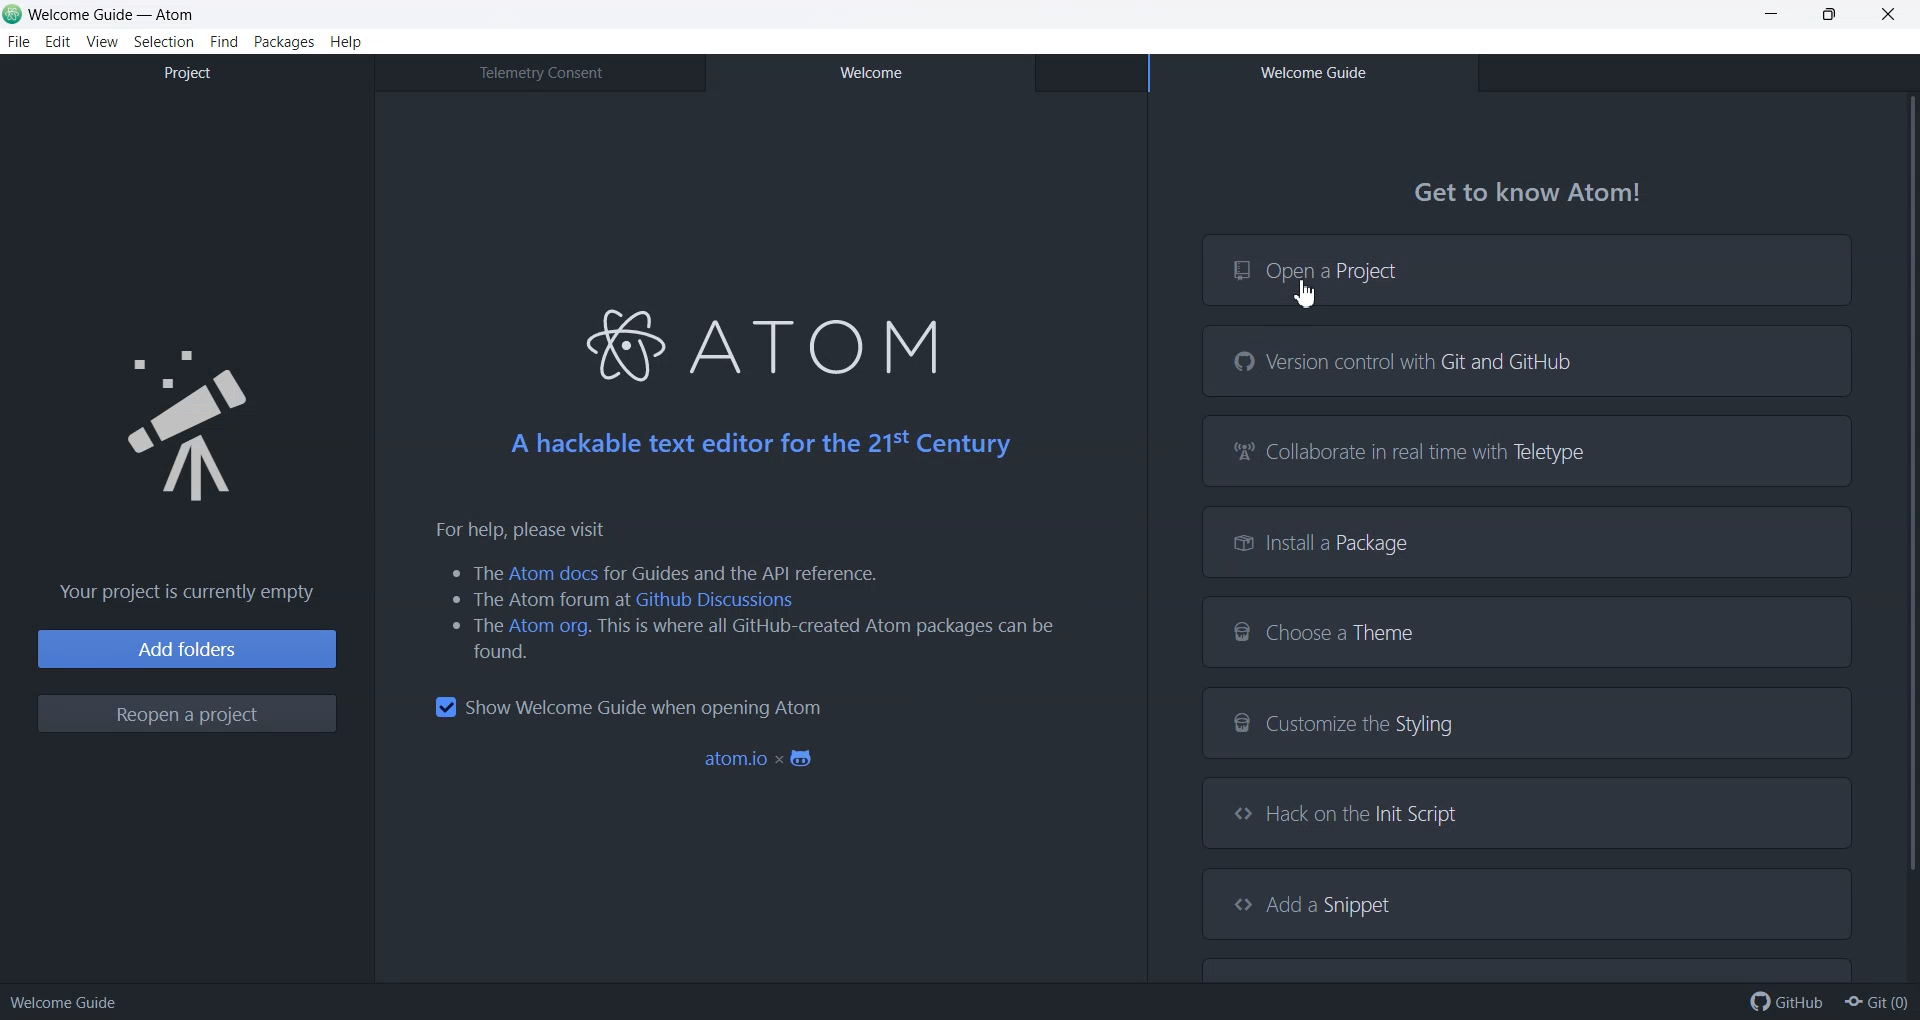 Image resolution: width=1920 pixels, height=1020 pixels. What do you see at coordinates (1875, 1002) in the screenshot?
I see `Git (0)` at bounding box center [1875, 1002].